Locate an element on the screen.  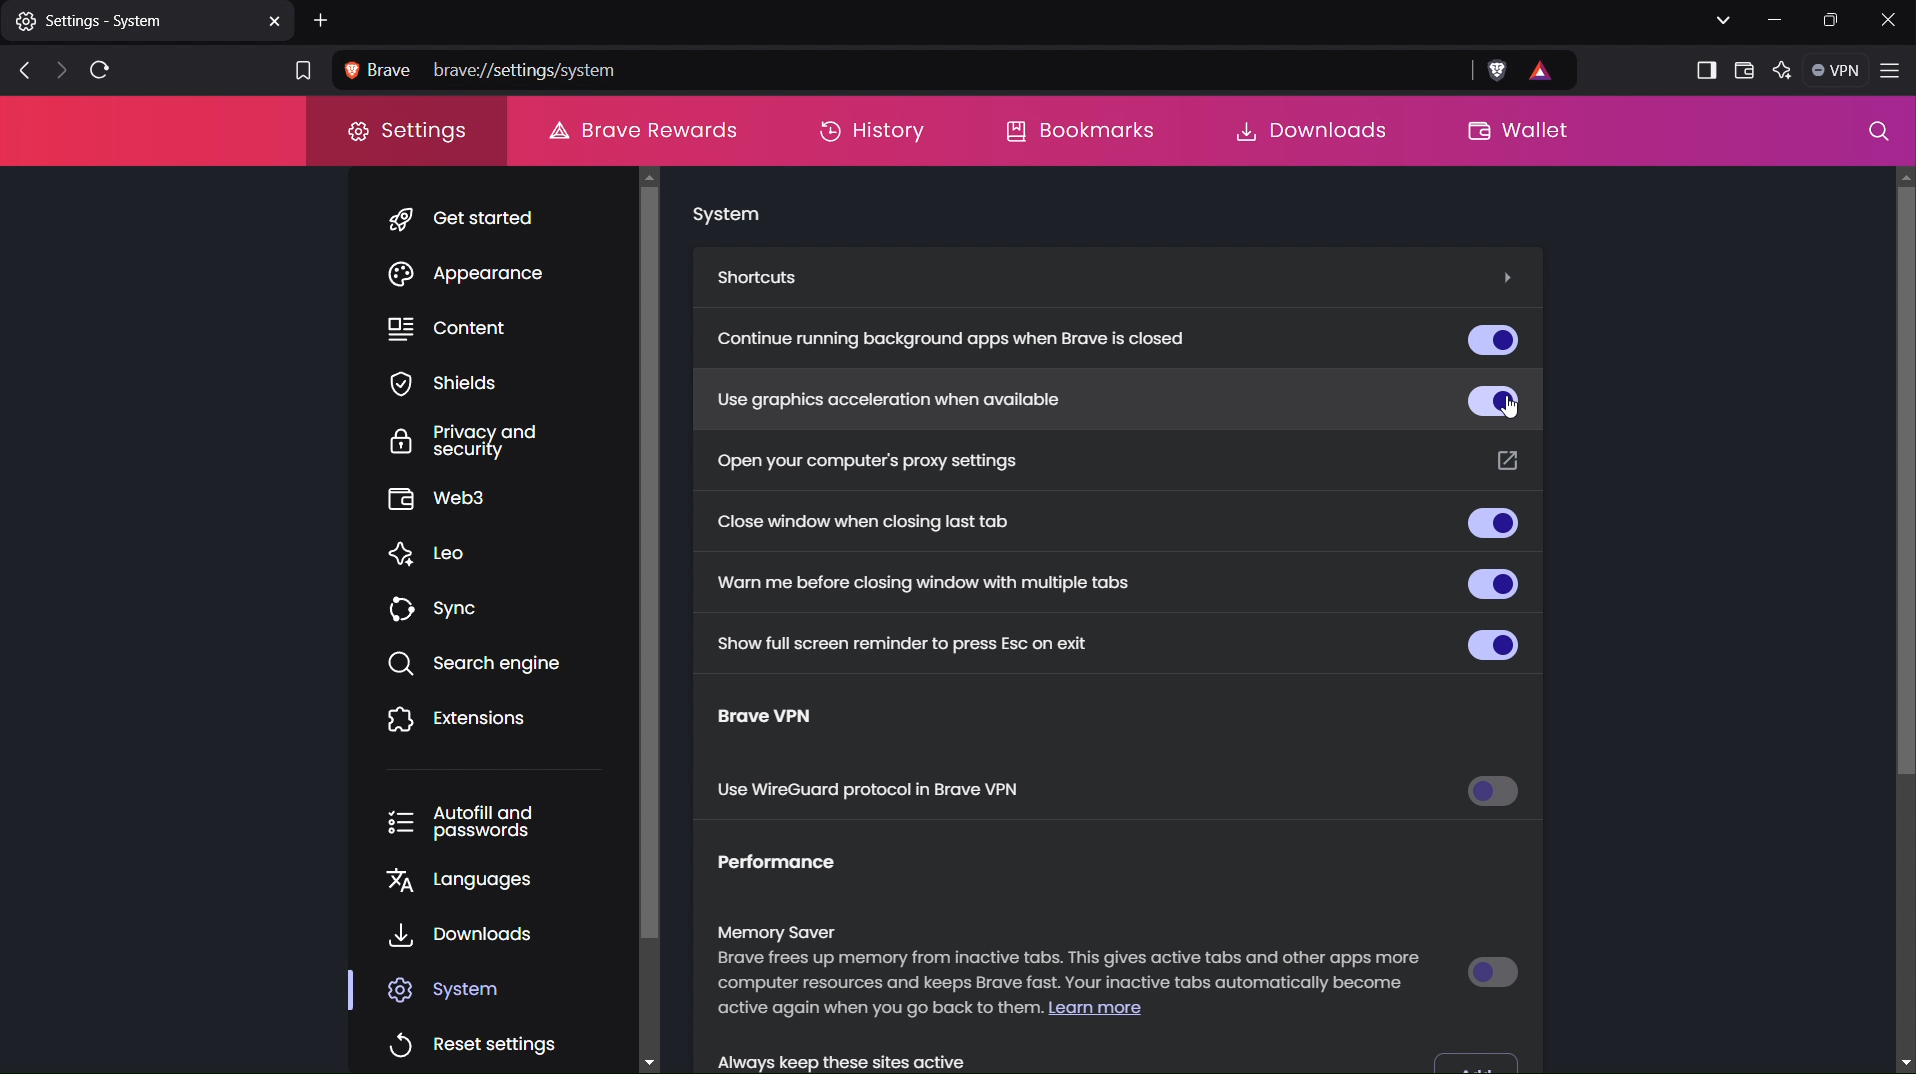
History is located at coordinates (870, 131).